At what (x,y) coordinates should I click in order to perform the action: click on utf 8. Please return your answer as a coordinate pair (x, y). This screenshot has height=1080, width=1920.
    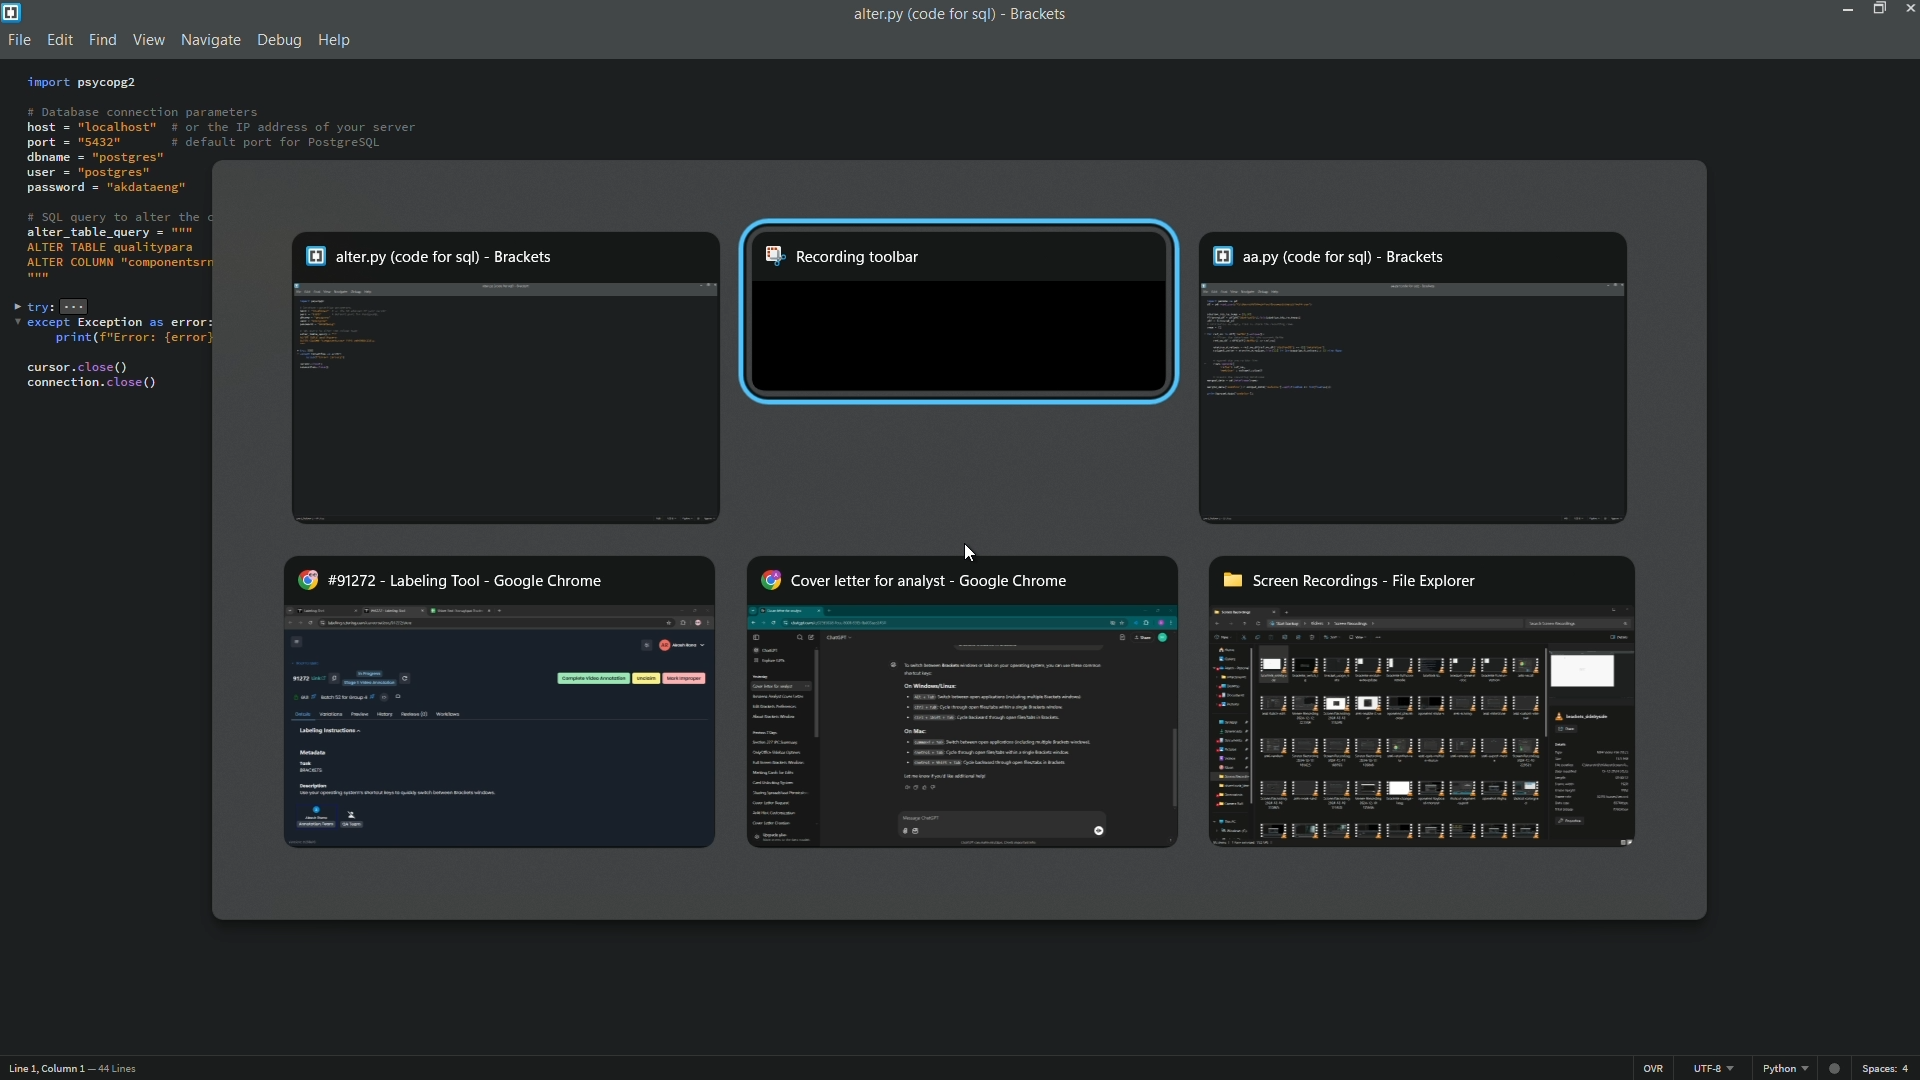
    Looking at the image, I should click on (1715, 1070).